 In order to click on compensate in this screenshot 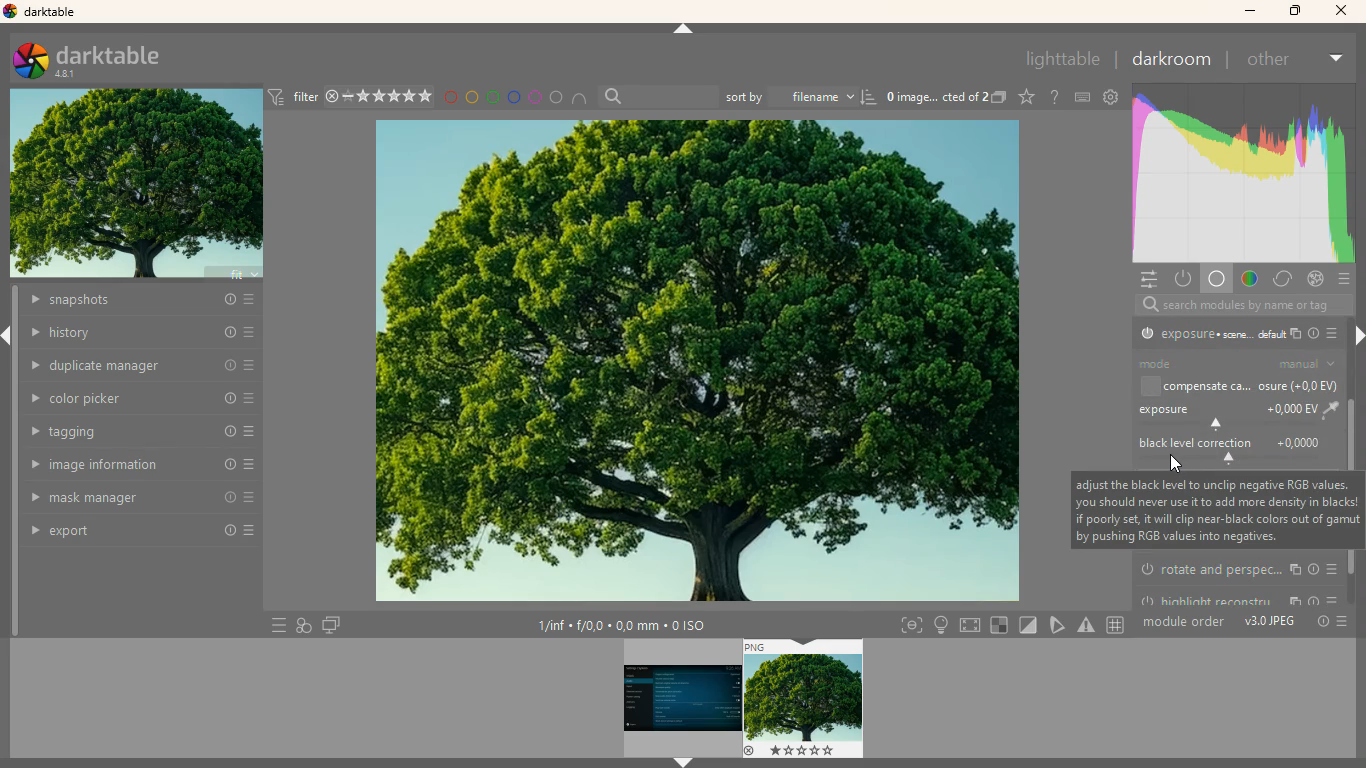, I will do `click(1239, 387)`.